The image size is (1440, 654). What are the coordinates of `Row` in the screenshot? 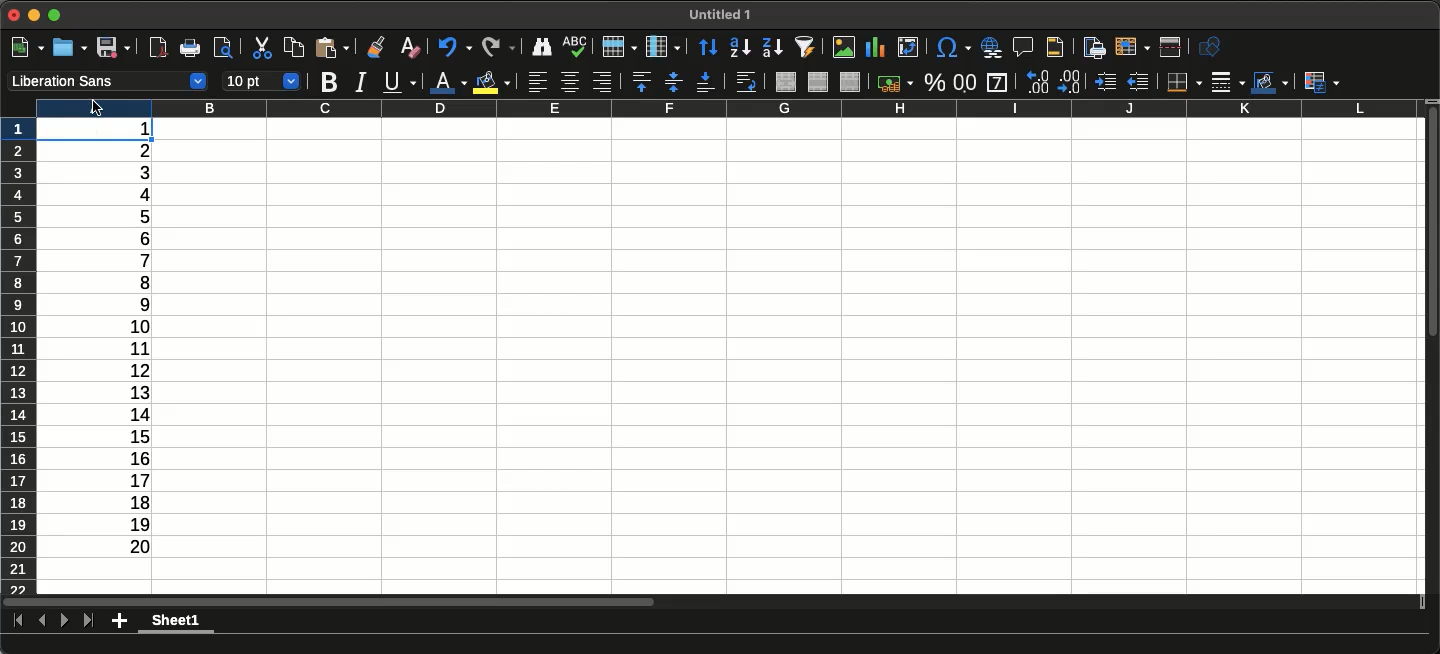 It's located at (20, 355).